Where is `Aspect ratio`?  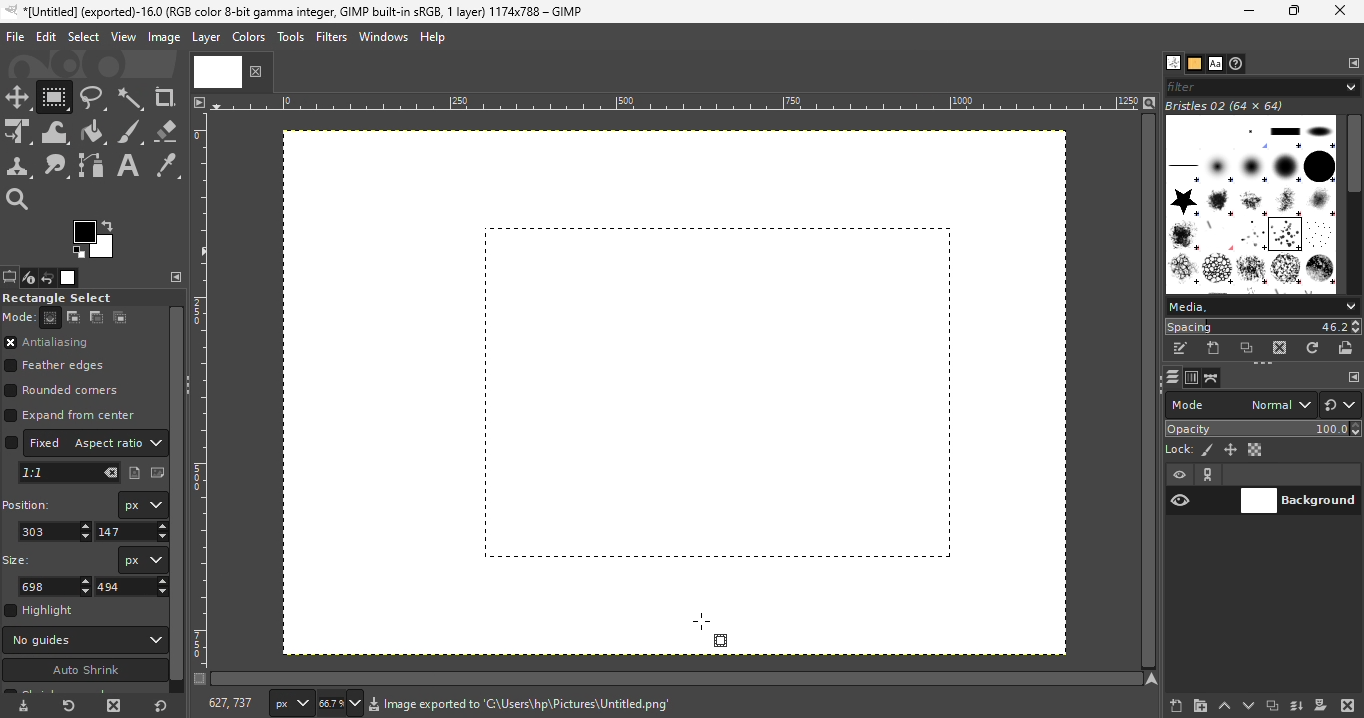
Aspect ratio is located at coordinates (117, 443).